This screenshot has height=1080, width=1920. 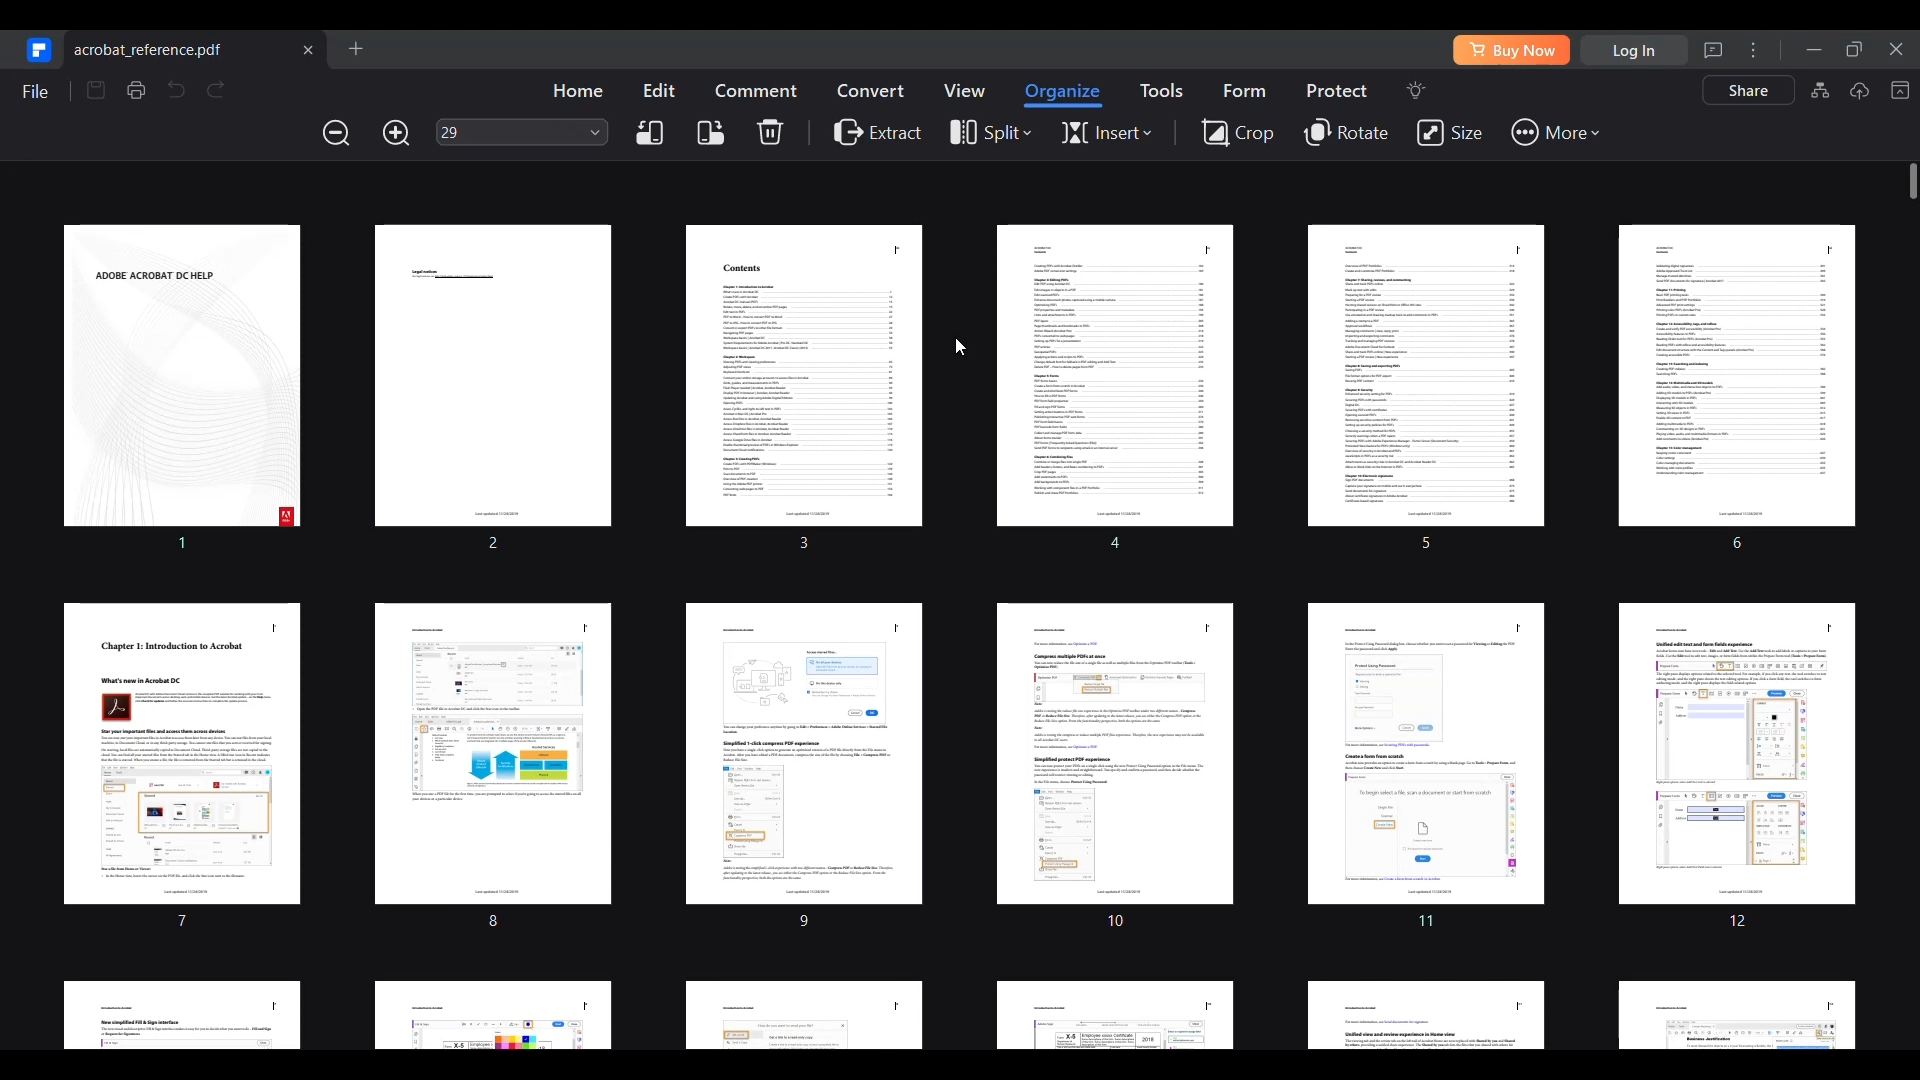 I want to click on Home, so click(x=577, y=90).